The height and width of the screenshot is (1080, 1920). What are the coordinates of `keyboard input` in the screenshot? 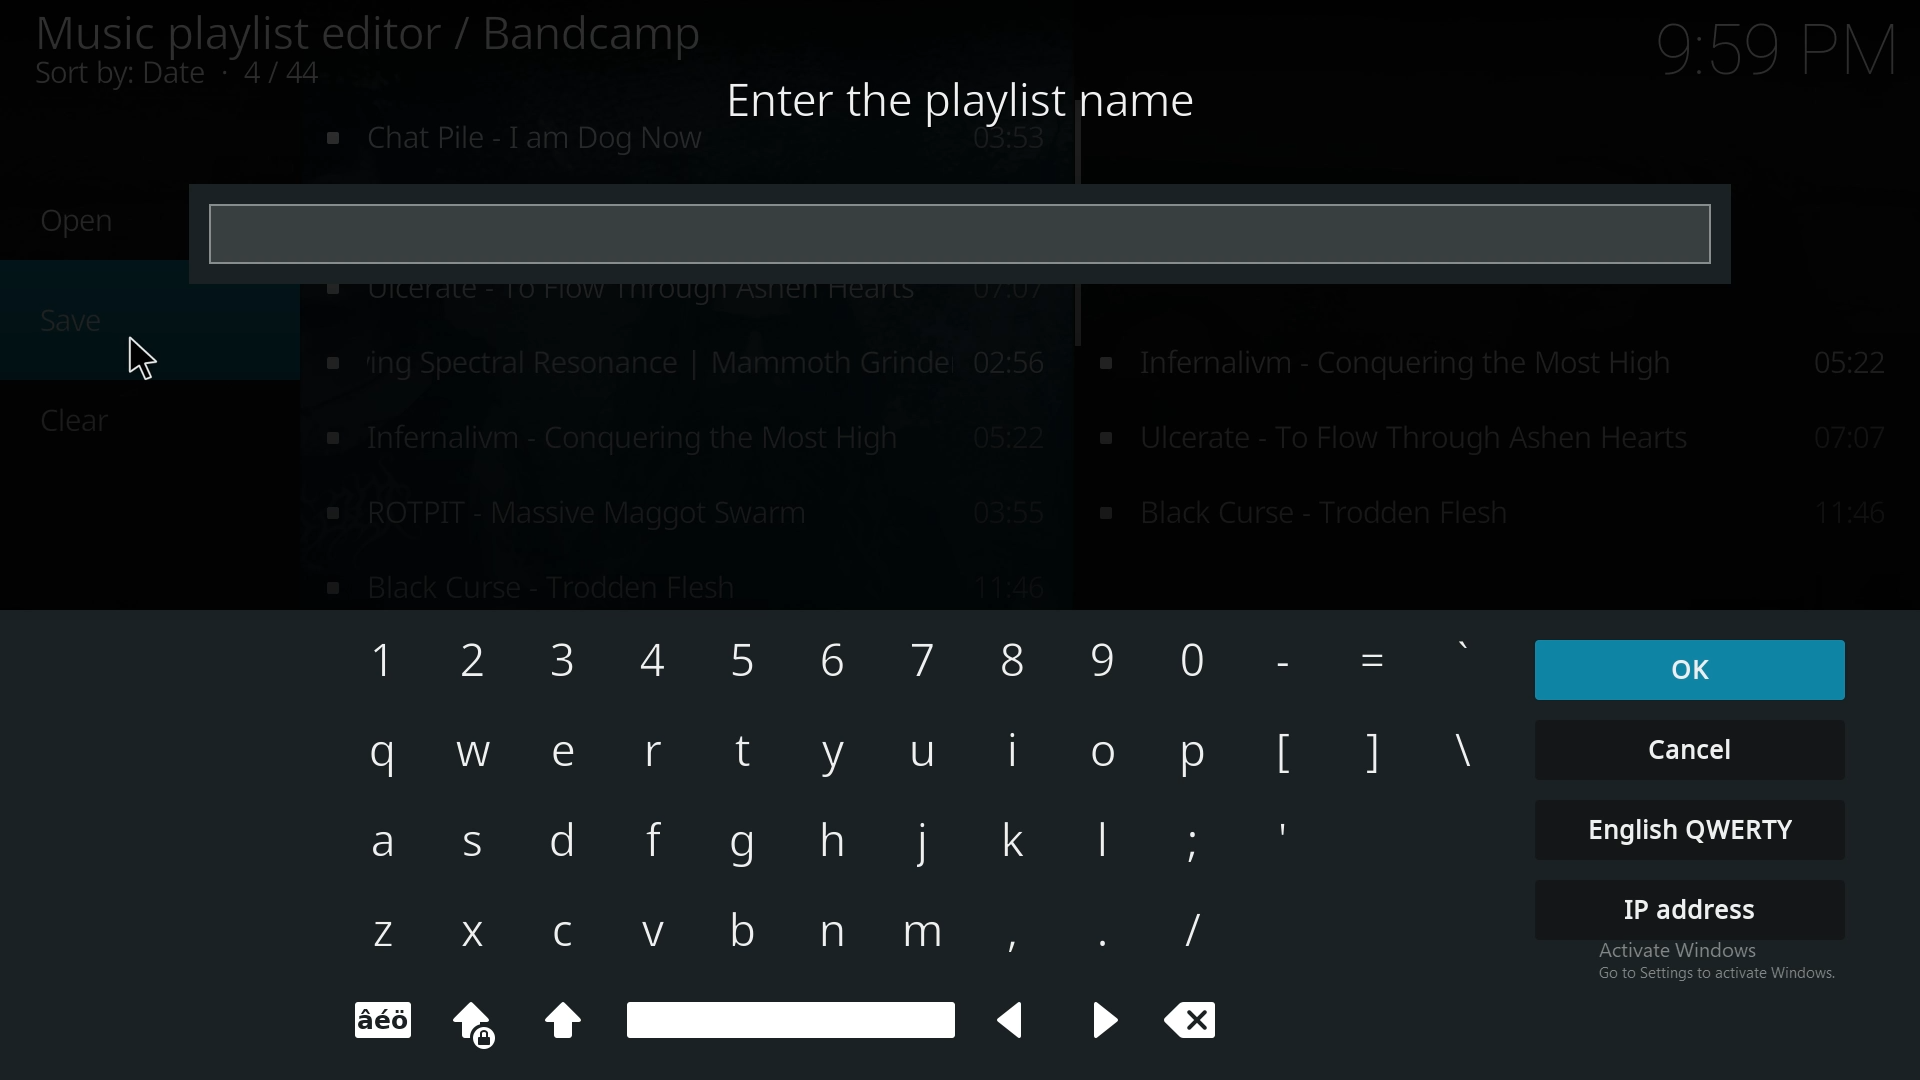 It's located at (838, 759).